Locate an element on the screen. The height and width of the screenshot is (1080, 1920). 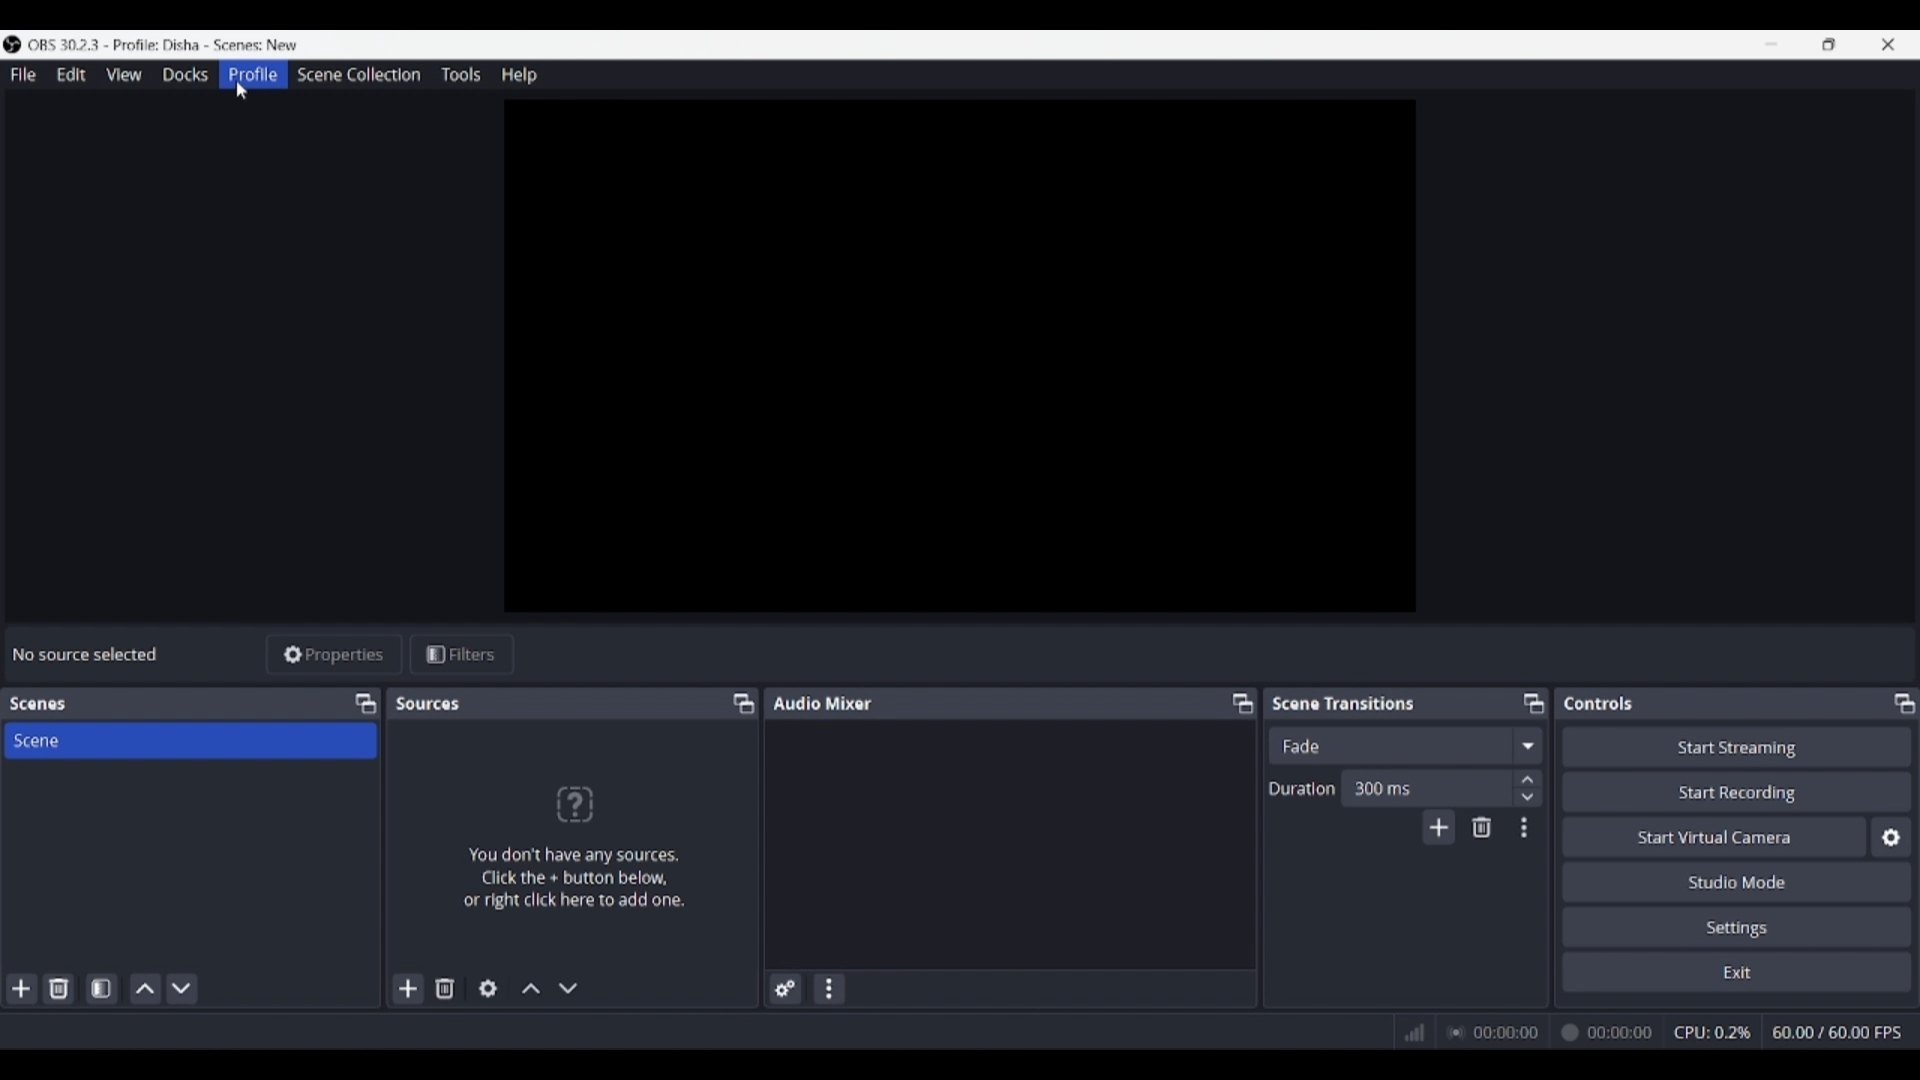
Network is located at coordinates (1409, 1032).